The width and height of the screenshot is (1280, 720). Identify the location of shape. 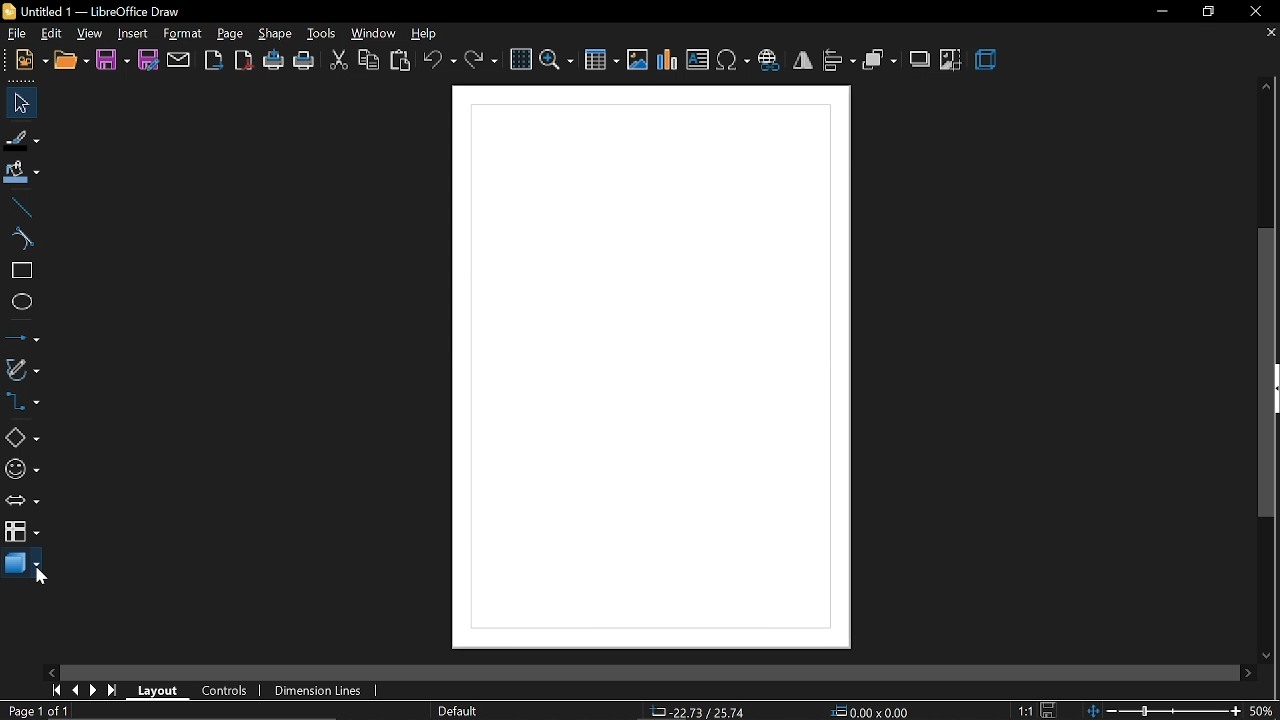
(276, 34).